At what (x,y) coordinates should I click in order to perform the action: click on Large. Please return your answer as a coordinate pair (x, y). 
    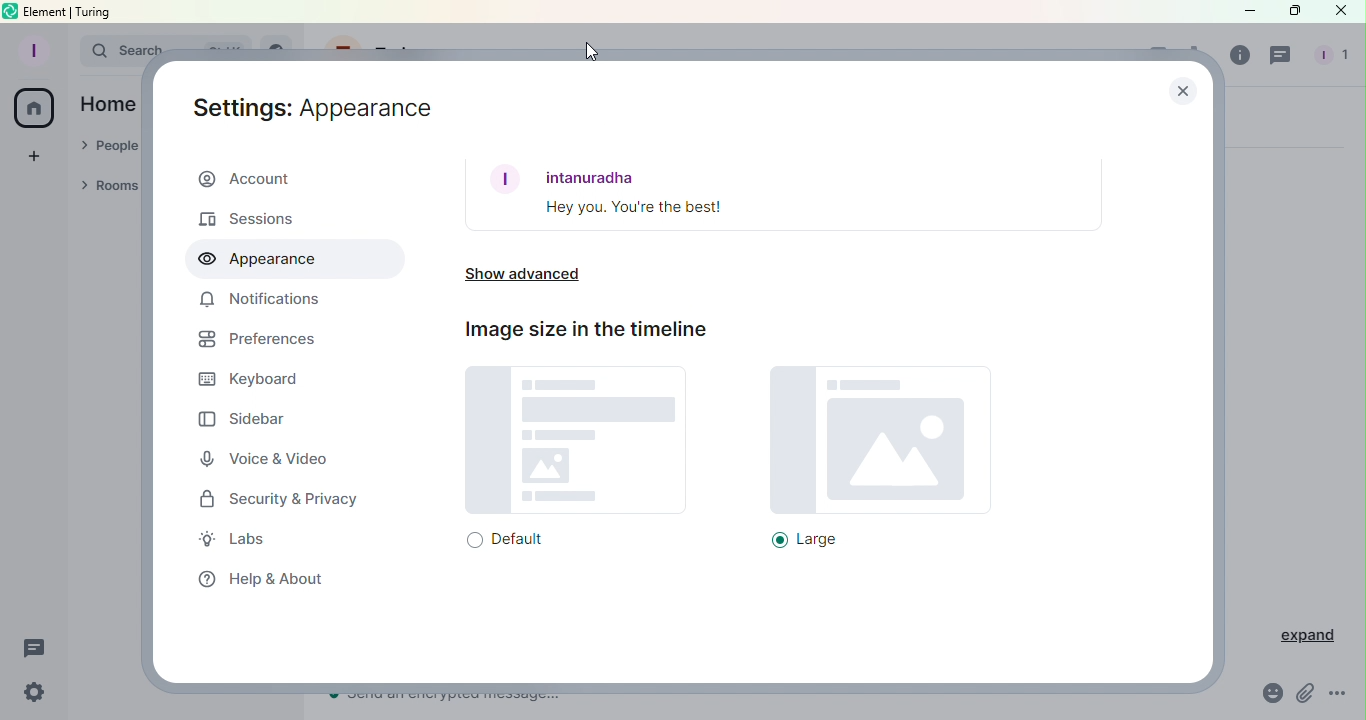
    Looking at the image, I should click on (865, 458).